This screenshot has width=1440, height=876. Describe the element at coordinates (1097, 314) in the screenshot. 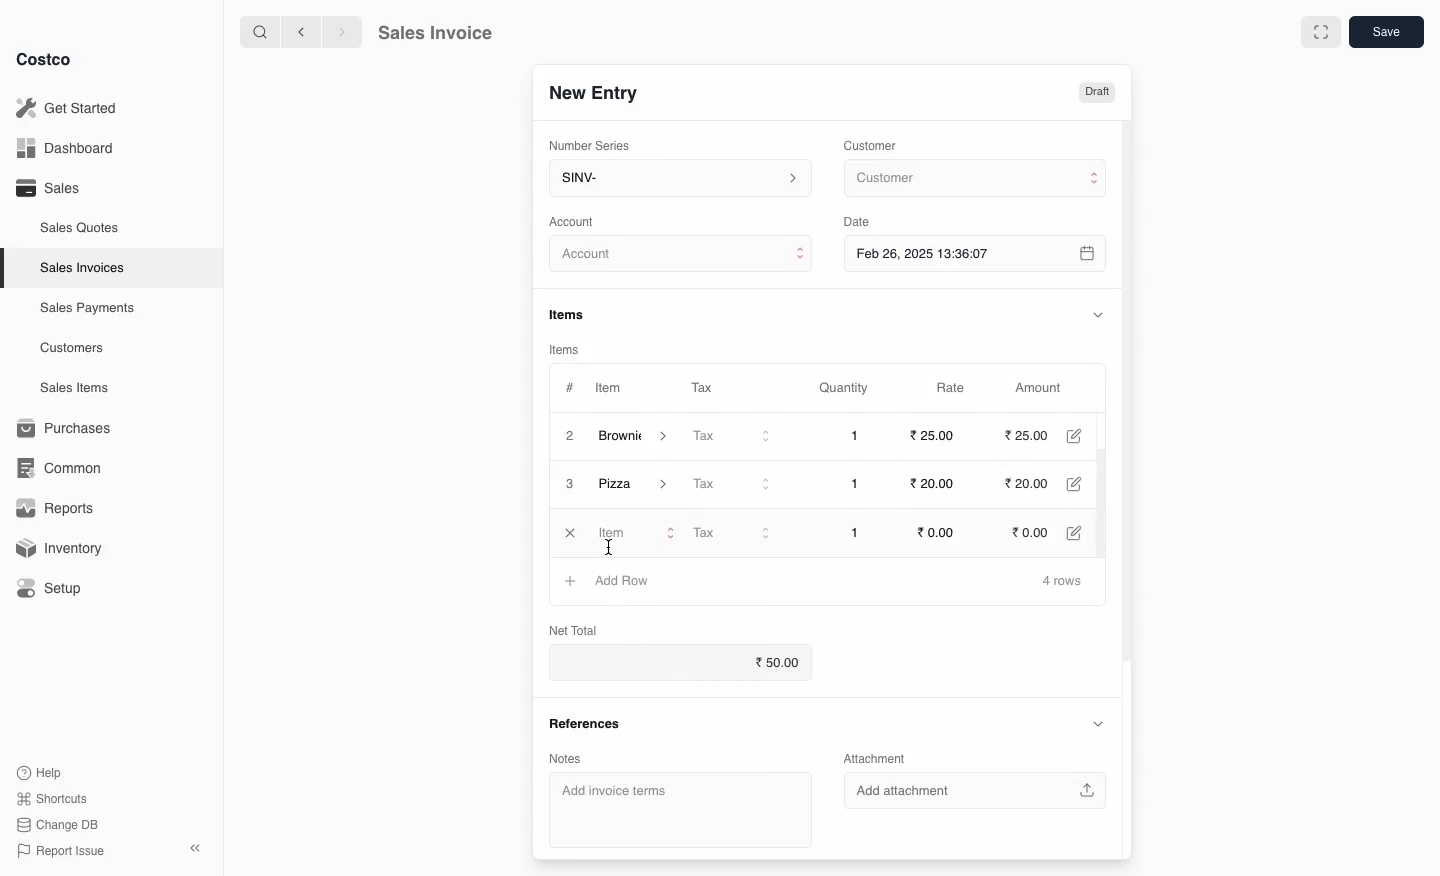

I see `Hide` at that location.